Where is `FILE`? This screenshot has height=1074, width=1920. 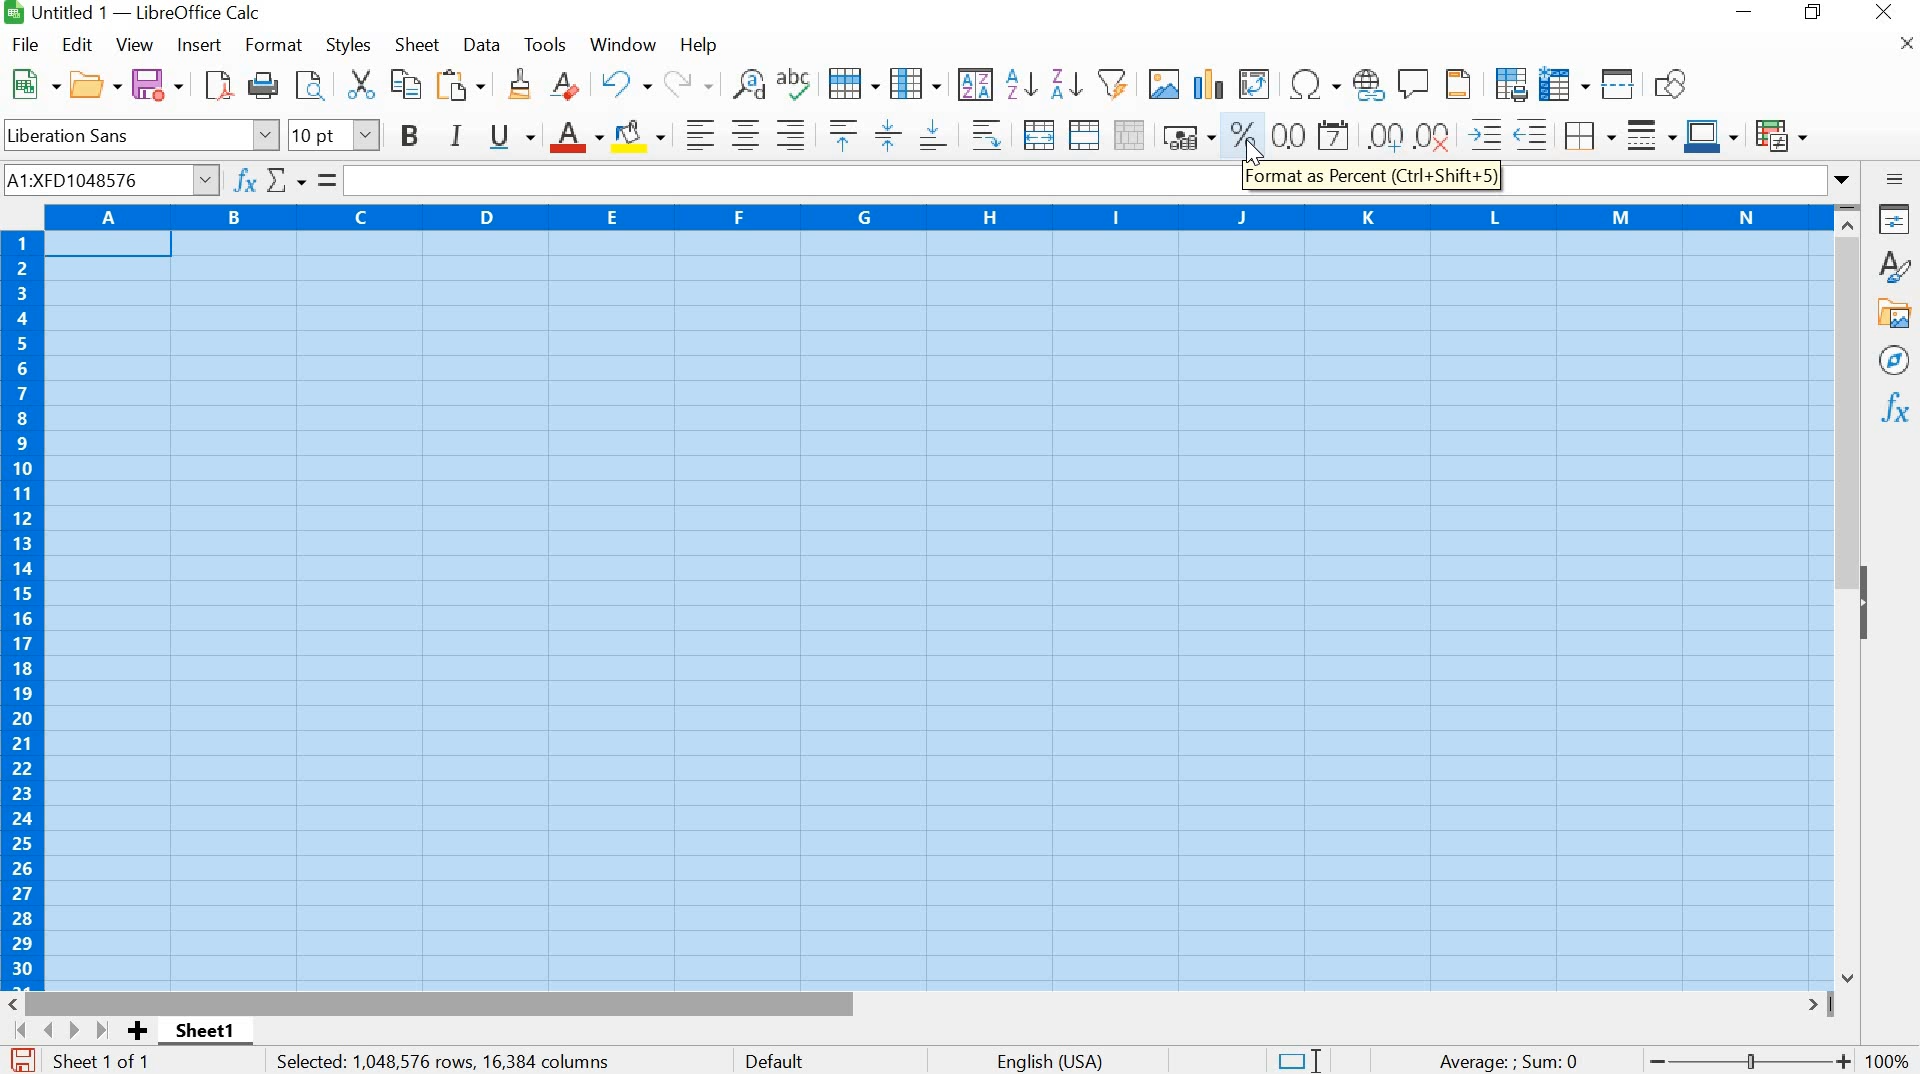 FILE is located at coordinates (24, 46).